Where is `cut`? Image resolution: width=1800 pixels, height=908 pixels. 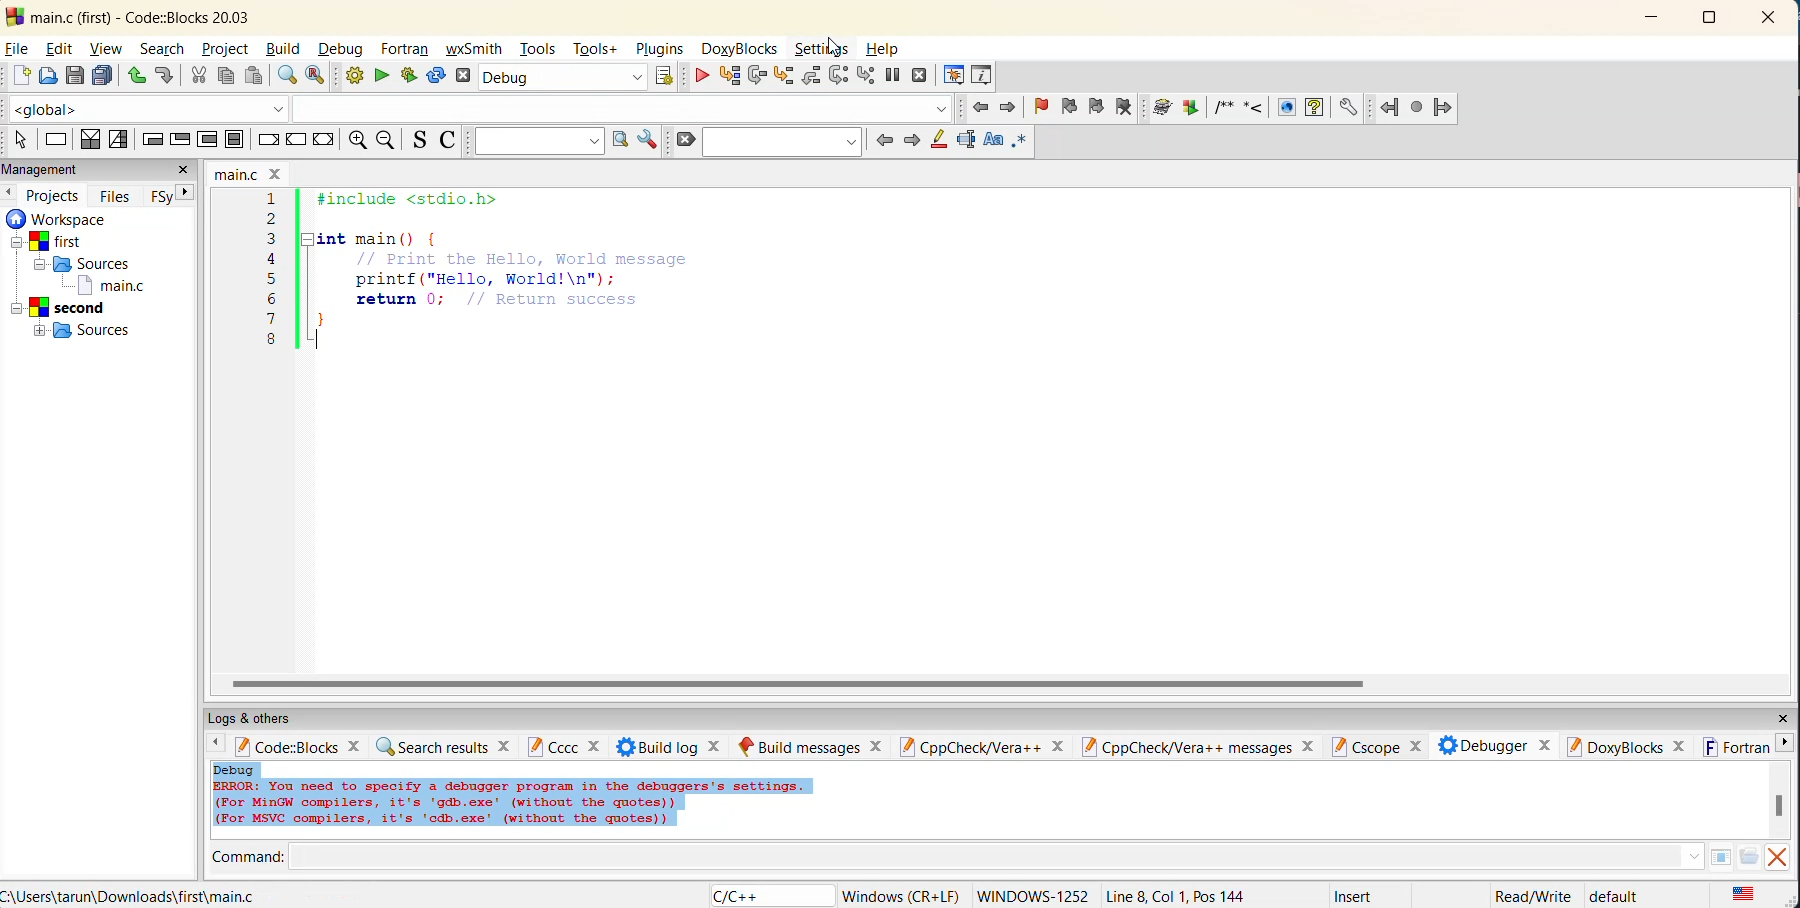 cut is located at coordinates (194, 77).